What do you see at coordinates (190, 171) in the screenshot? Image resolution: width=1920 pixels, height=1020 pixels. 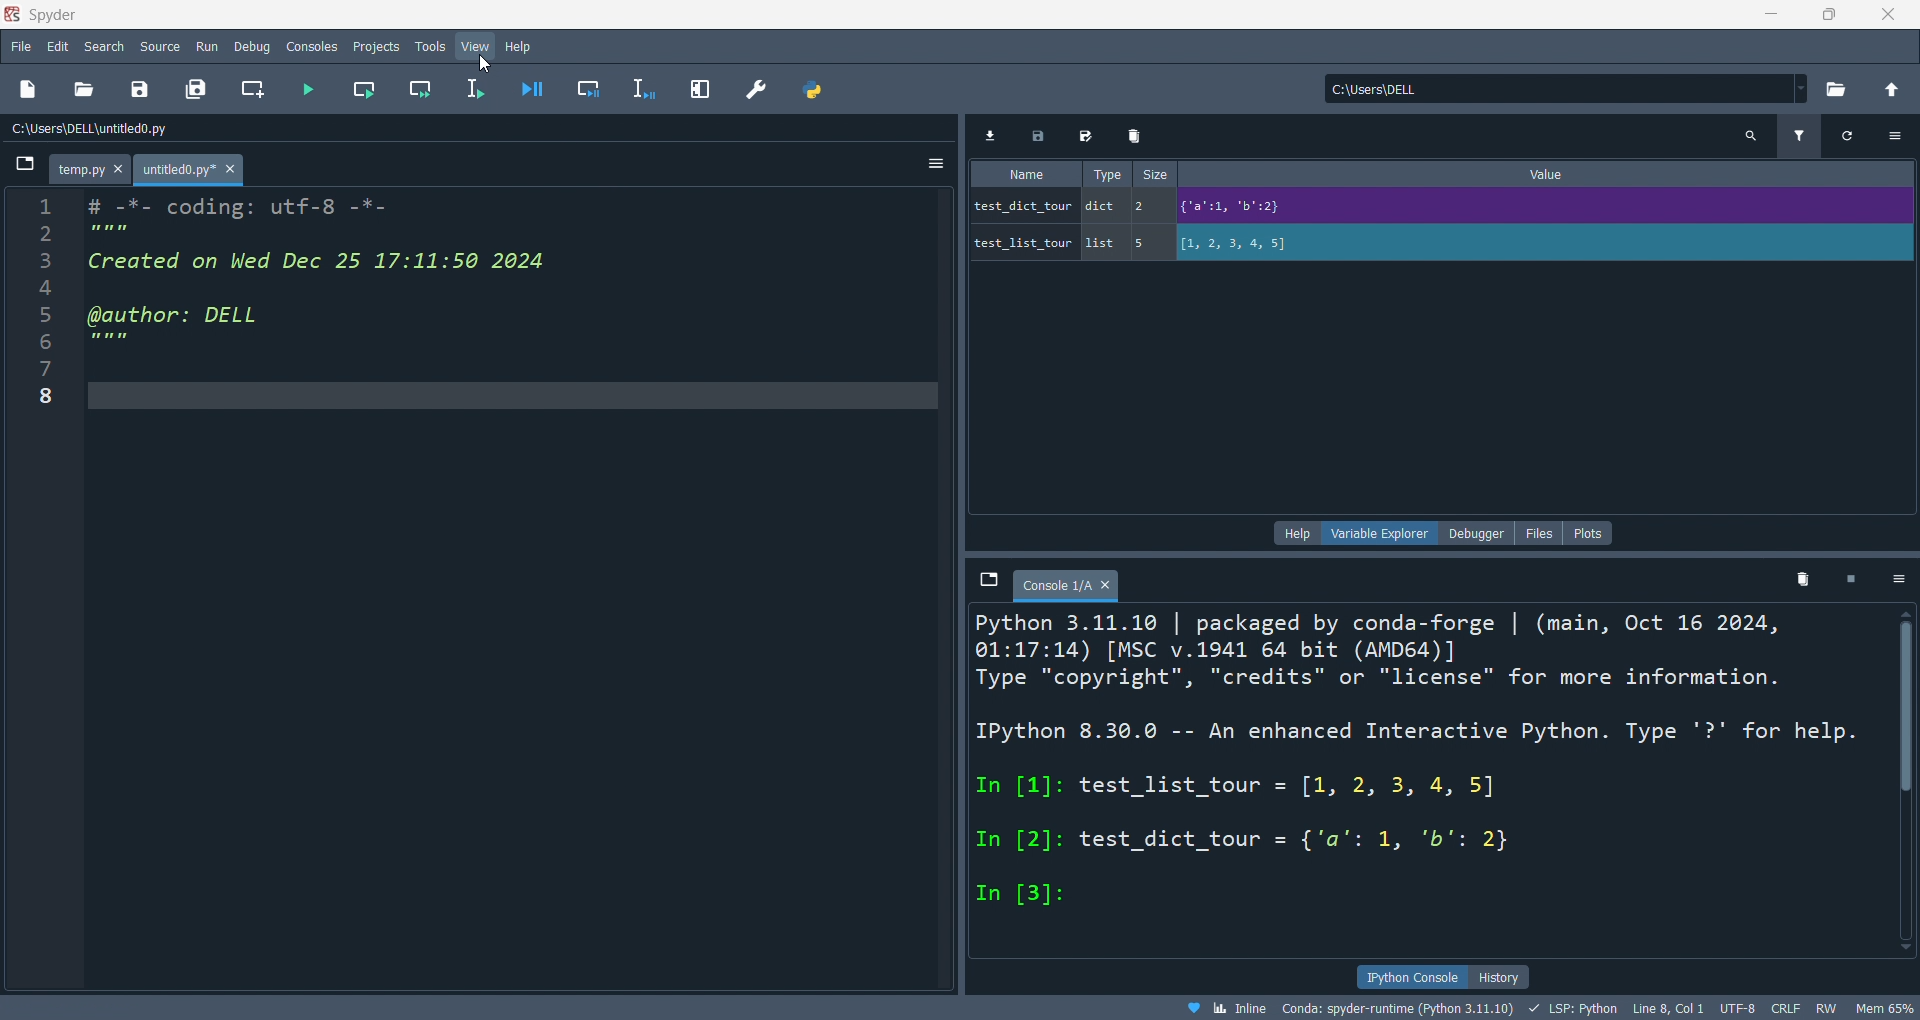 I see `tab - untitled0.py` at bounding box center [190, 171].